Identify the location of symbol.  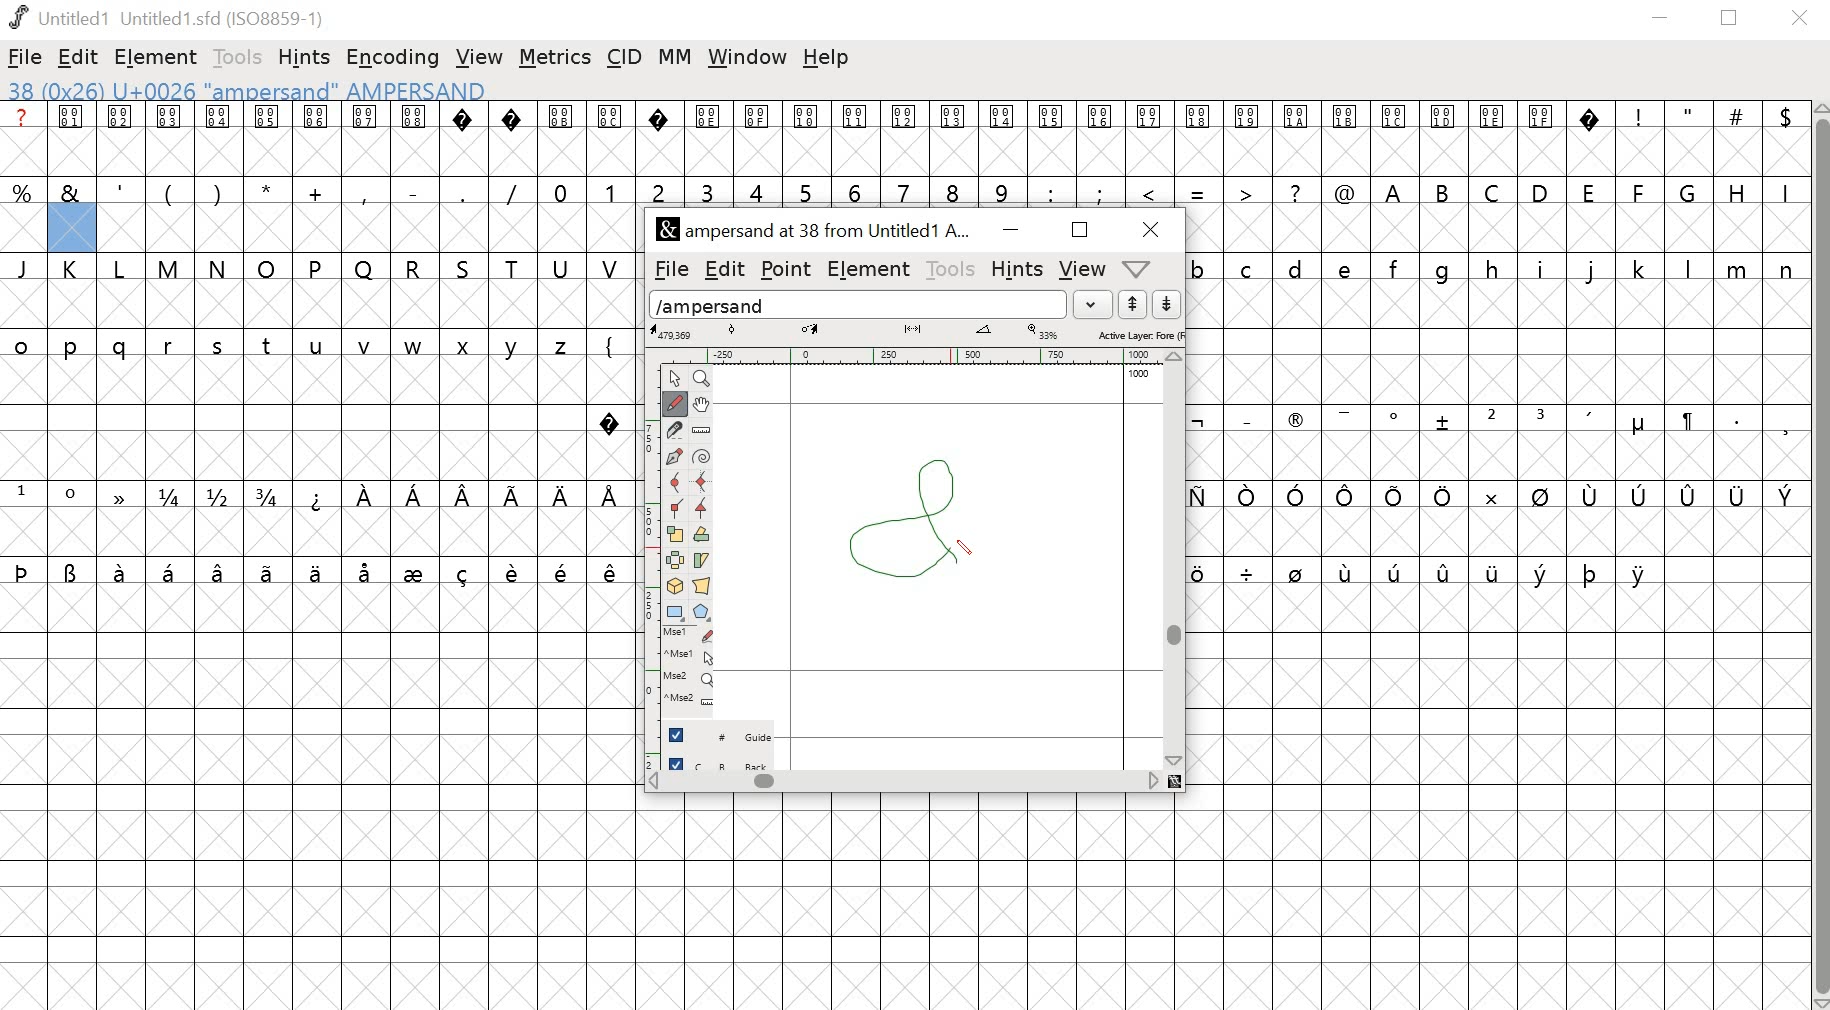
(515, 570).